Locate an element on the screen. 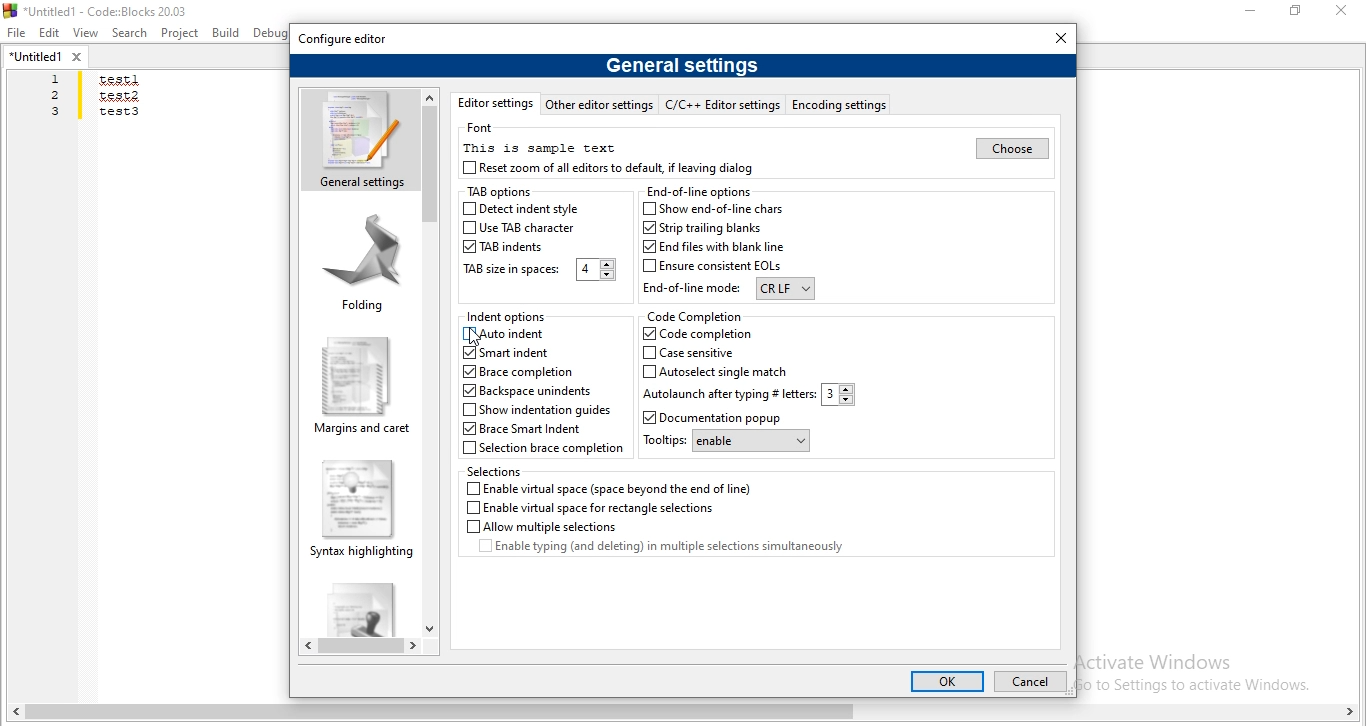 This screenshot has width=1366, height=726. End-of-line options is located at coordinates (699, 191).